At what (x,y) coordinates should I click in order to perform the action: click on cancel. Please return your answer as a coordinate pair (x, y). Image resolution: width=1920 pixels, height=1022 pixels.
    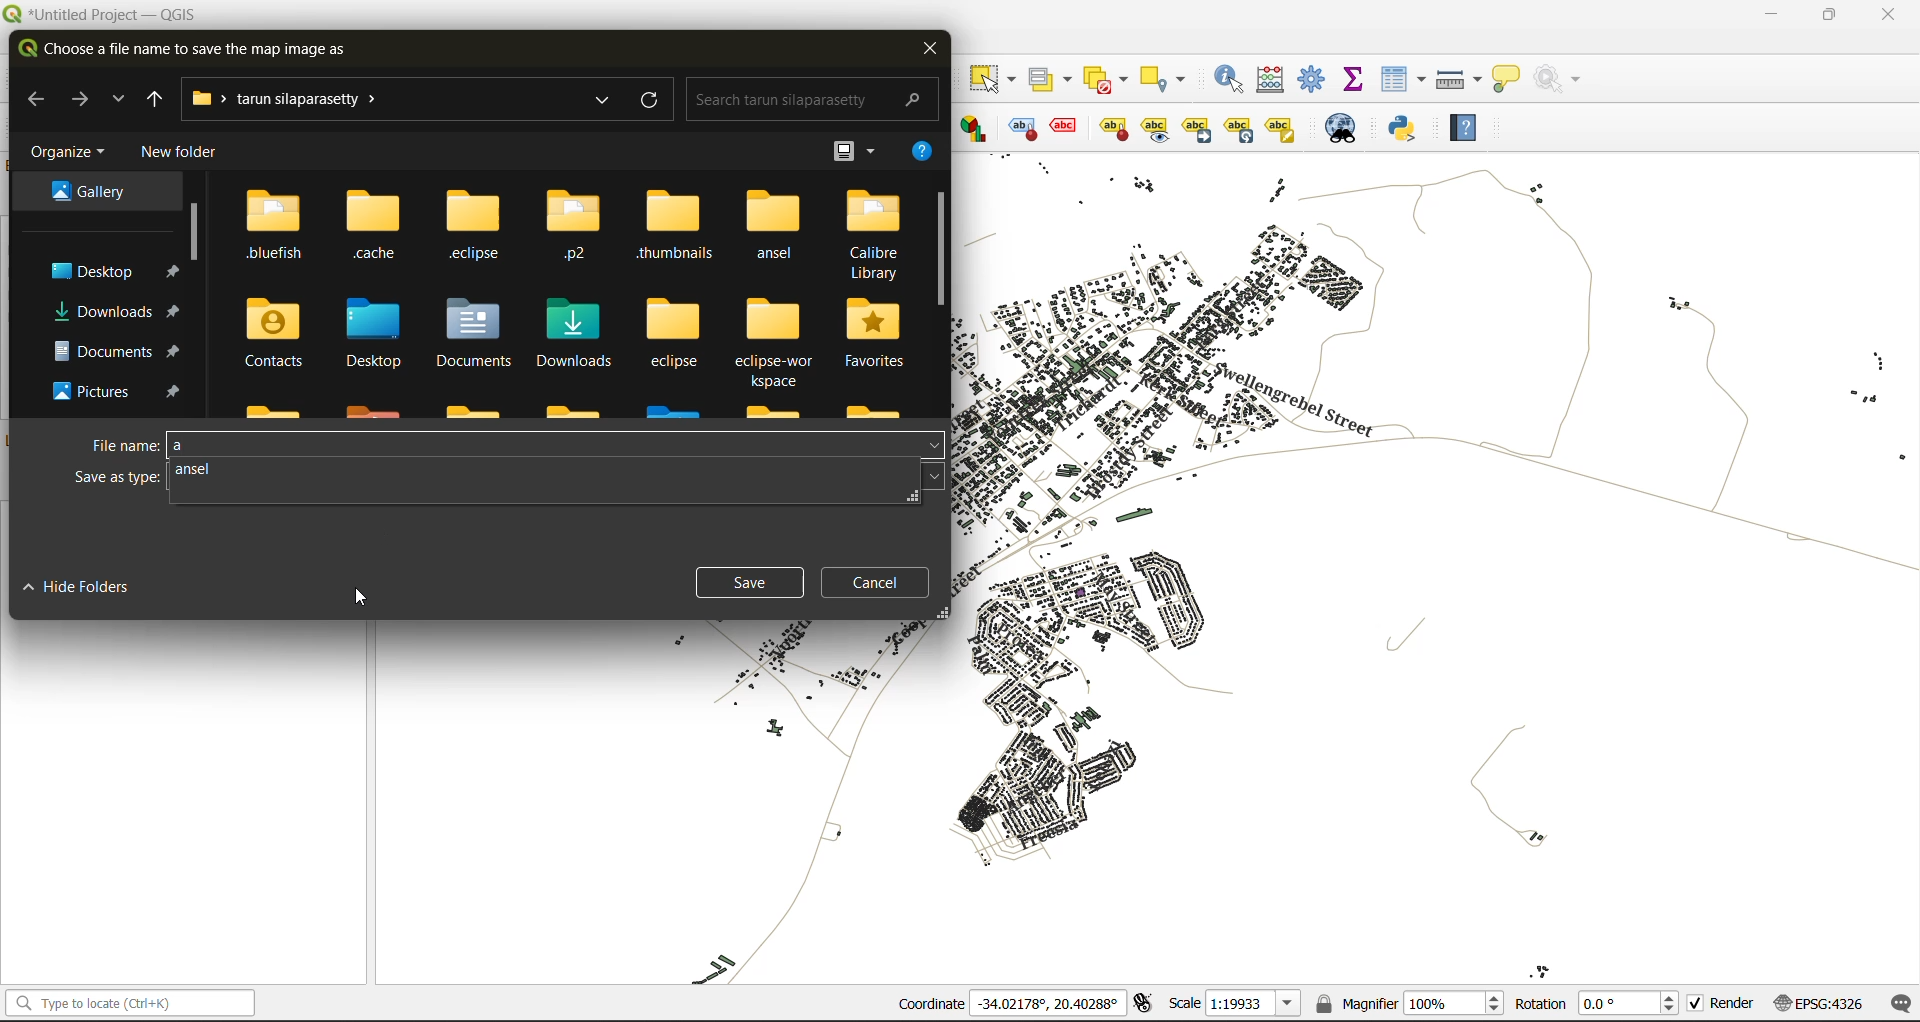
    Looking at the image, I should click on (876, 583).